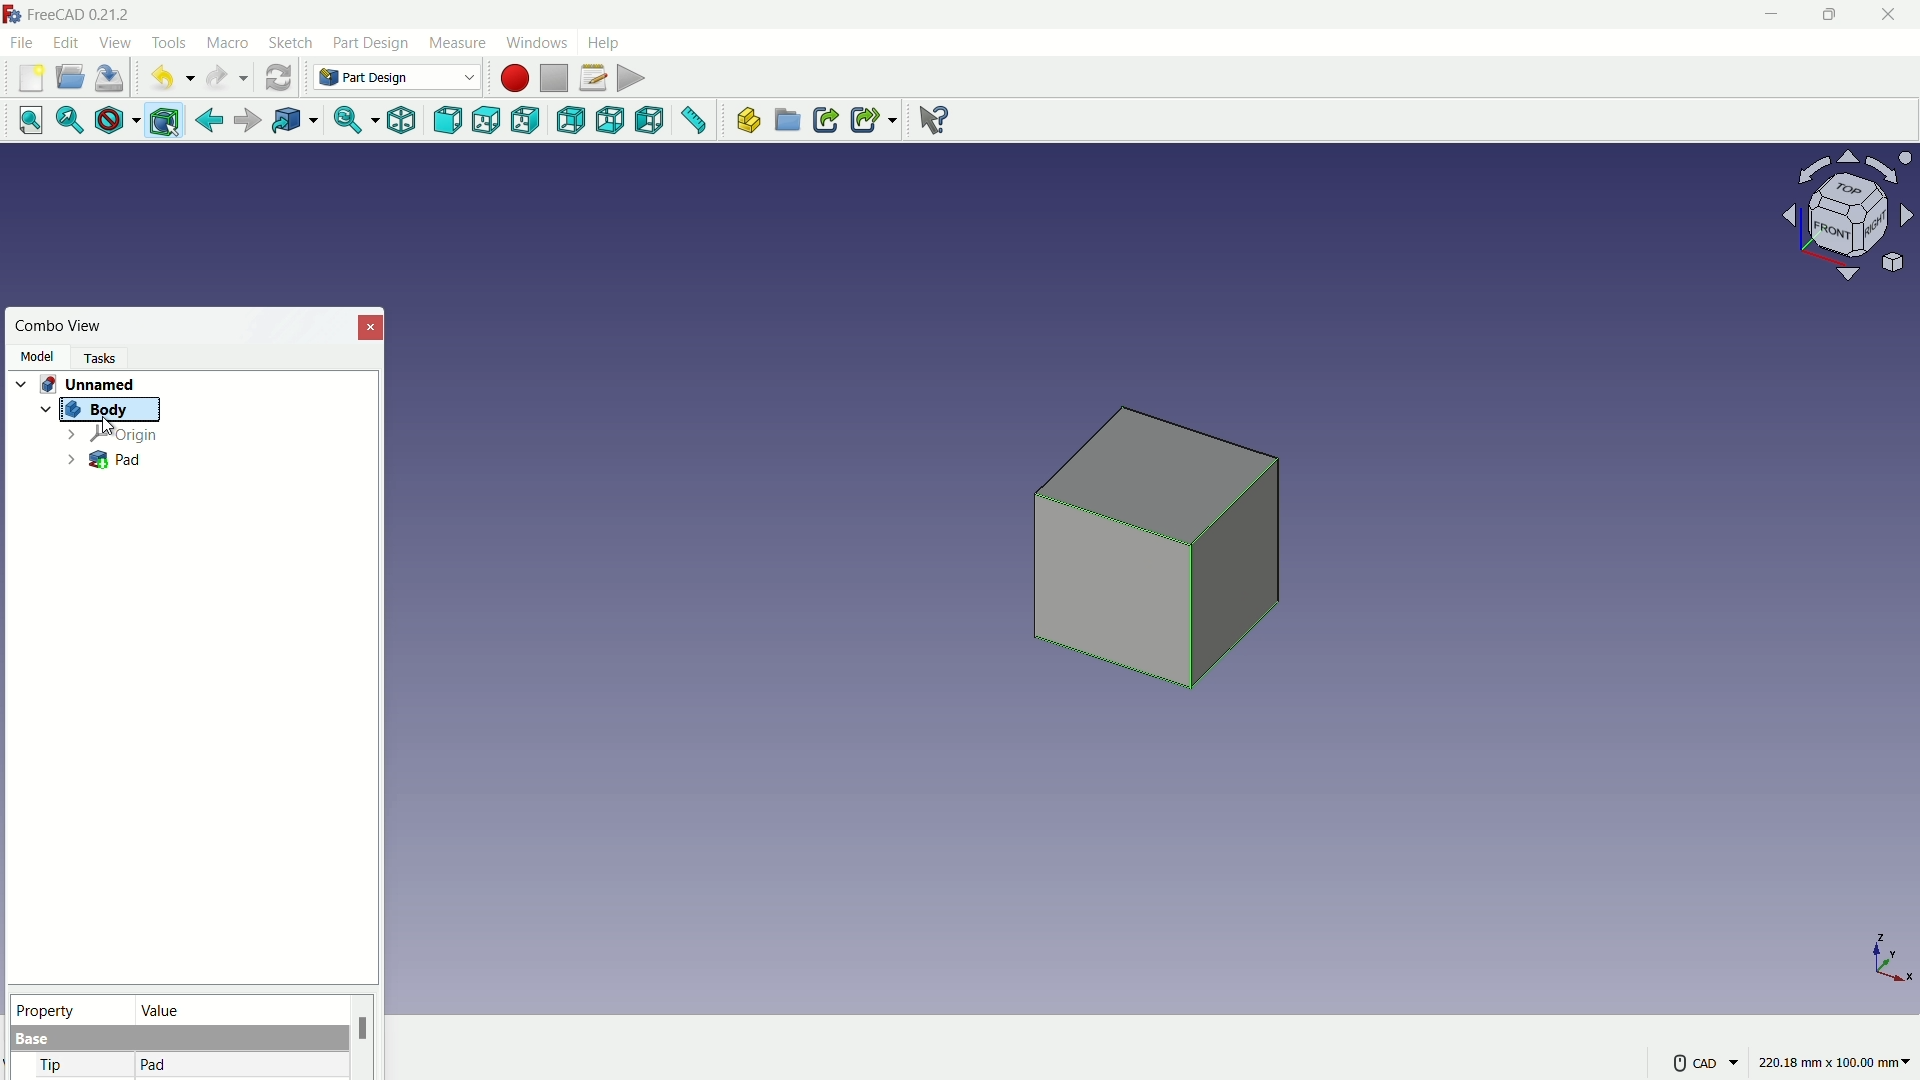 This screenshot has width=1920, height=1080. I want to click on left view, so click(651, 122).